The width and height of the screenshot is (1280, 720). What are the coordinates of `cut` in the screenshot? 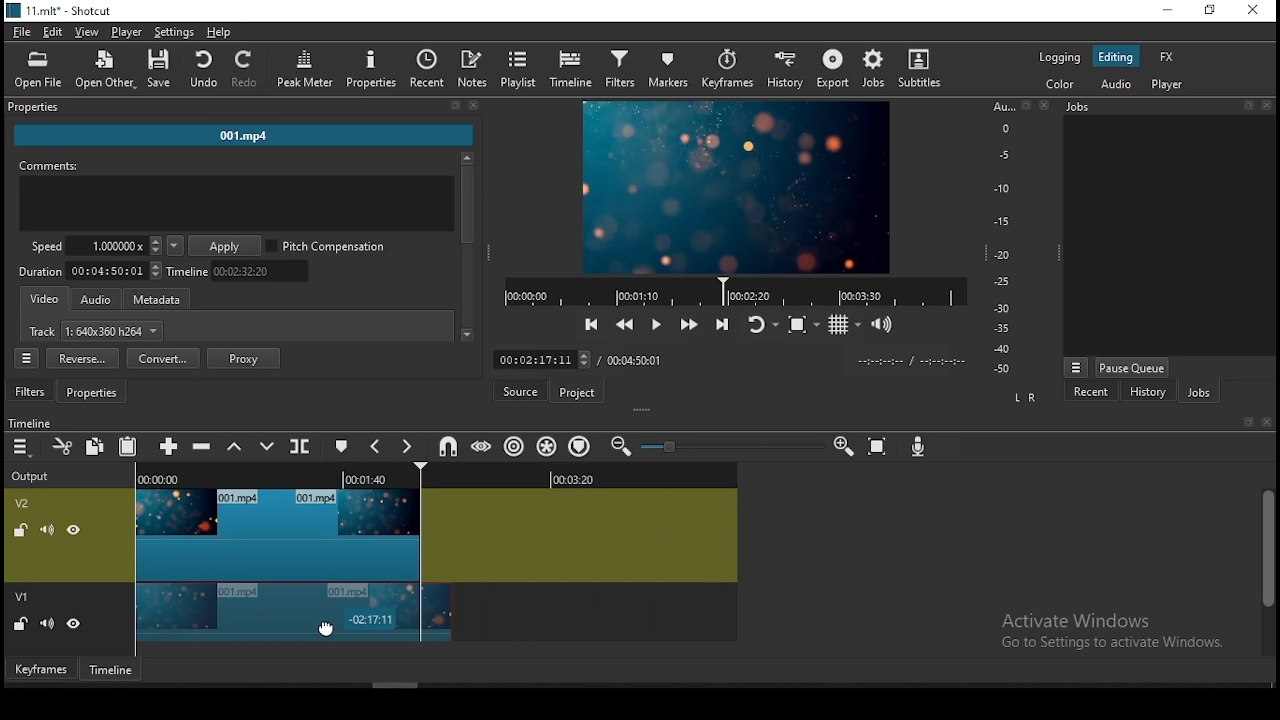 It's located at (64, 448).